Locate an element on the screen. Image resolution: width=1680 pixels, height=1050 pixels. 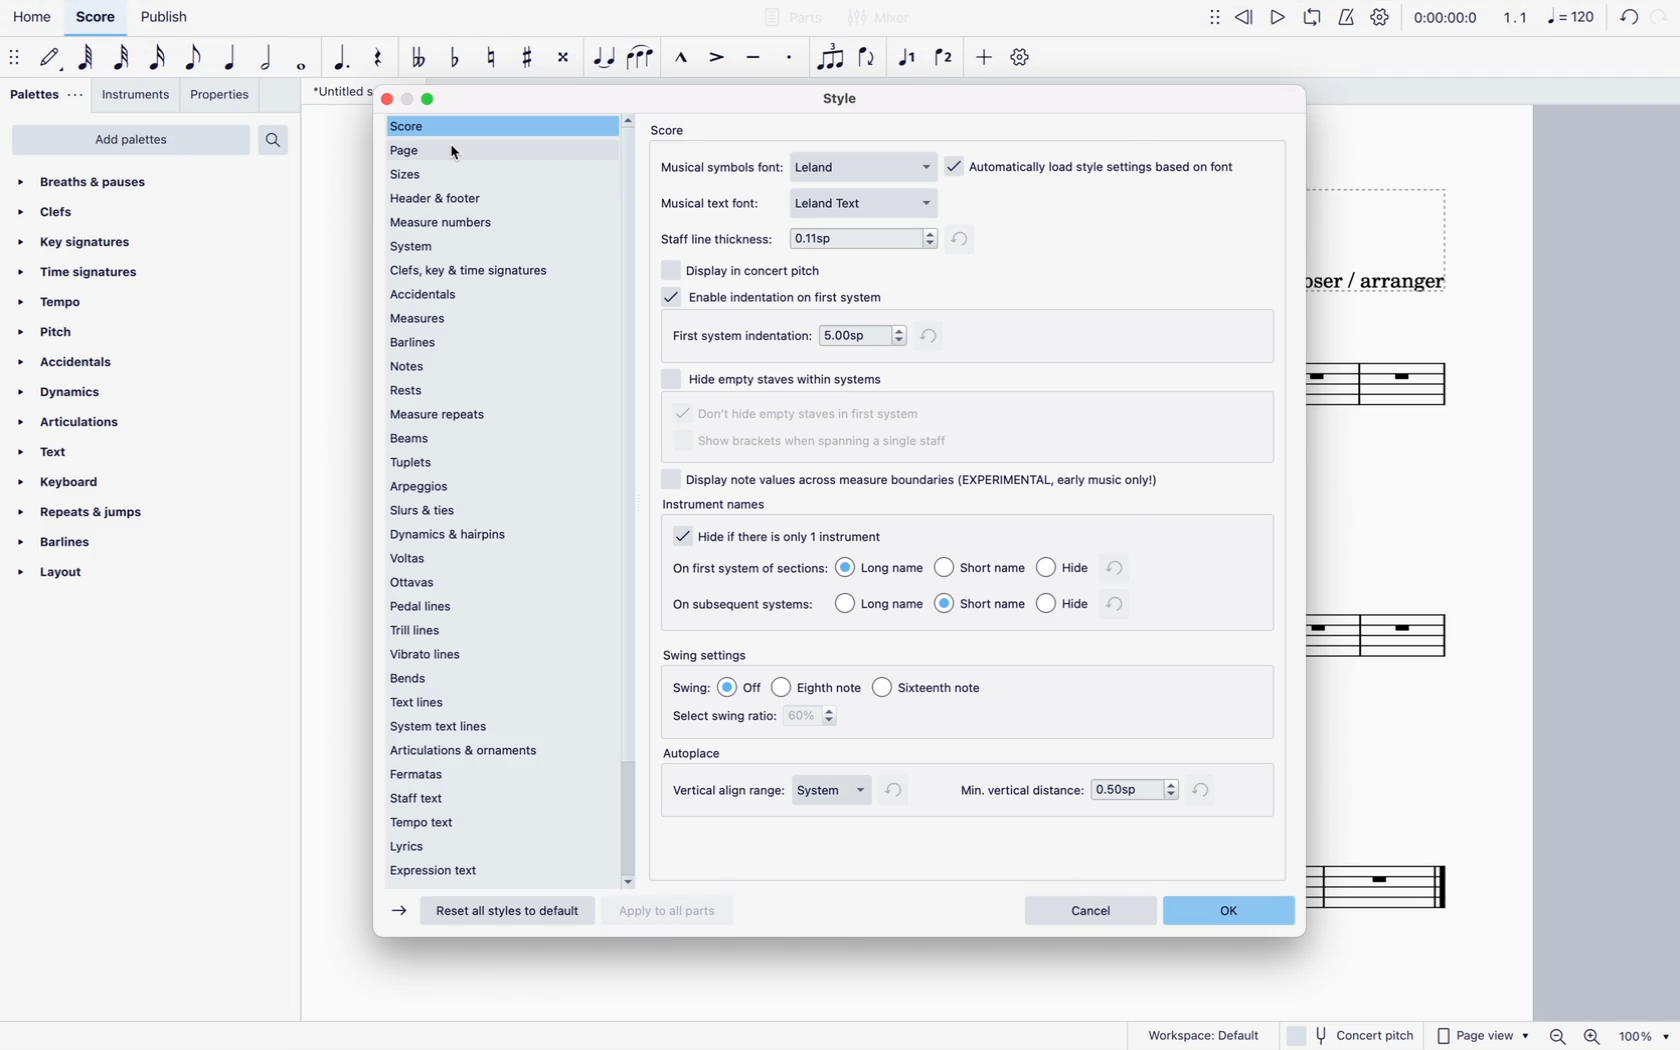
add palettes is located at coordinates (130, 140).